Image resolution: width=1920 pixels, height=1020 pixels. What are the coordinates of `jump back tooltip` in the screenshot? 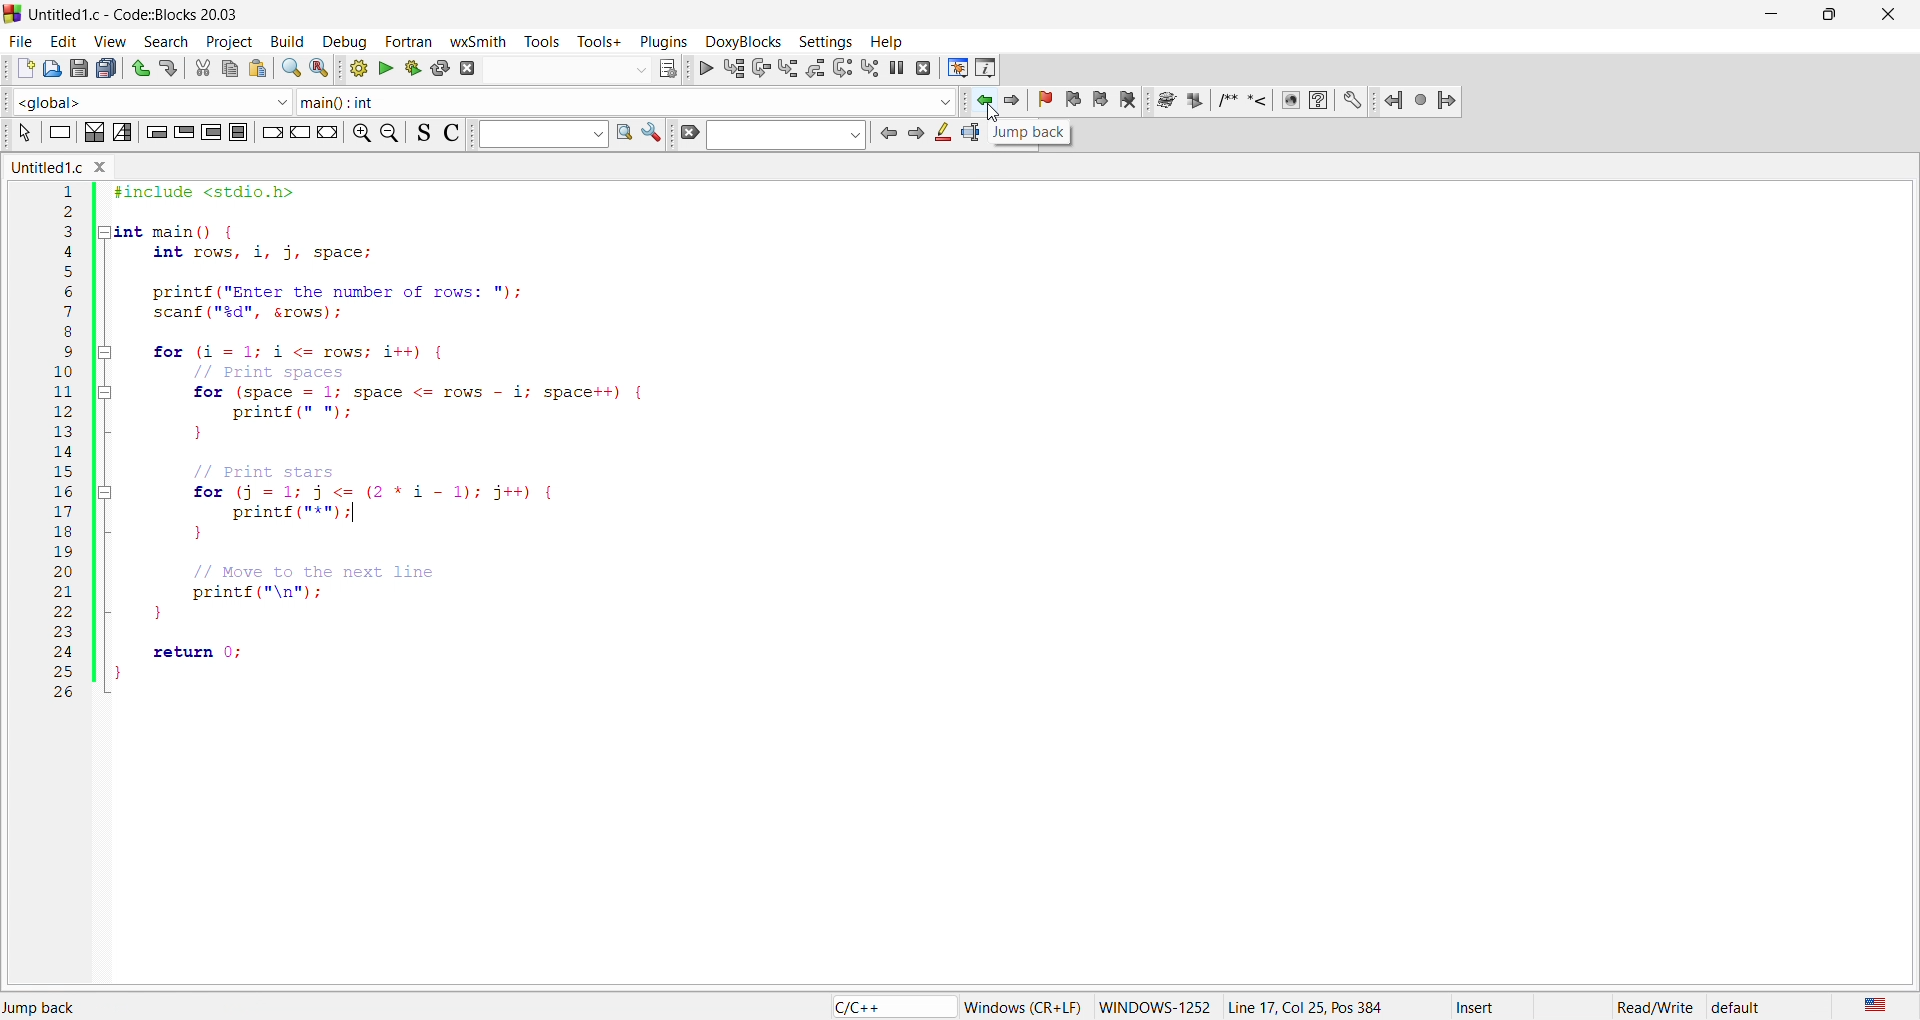 It's located at (1035, 131).